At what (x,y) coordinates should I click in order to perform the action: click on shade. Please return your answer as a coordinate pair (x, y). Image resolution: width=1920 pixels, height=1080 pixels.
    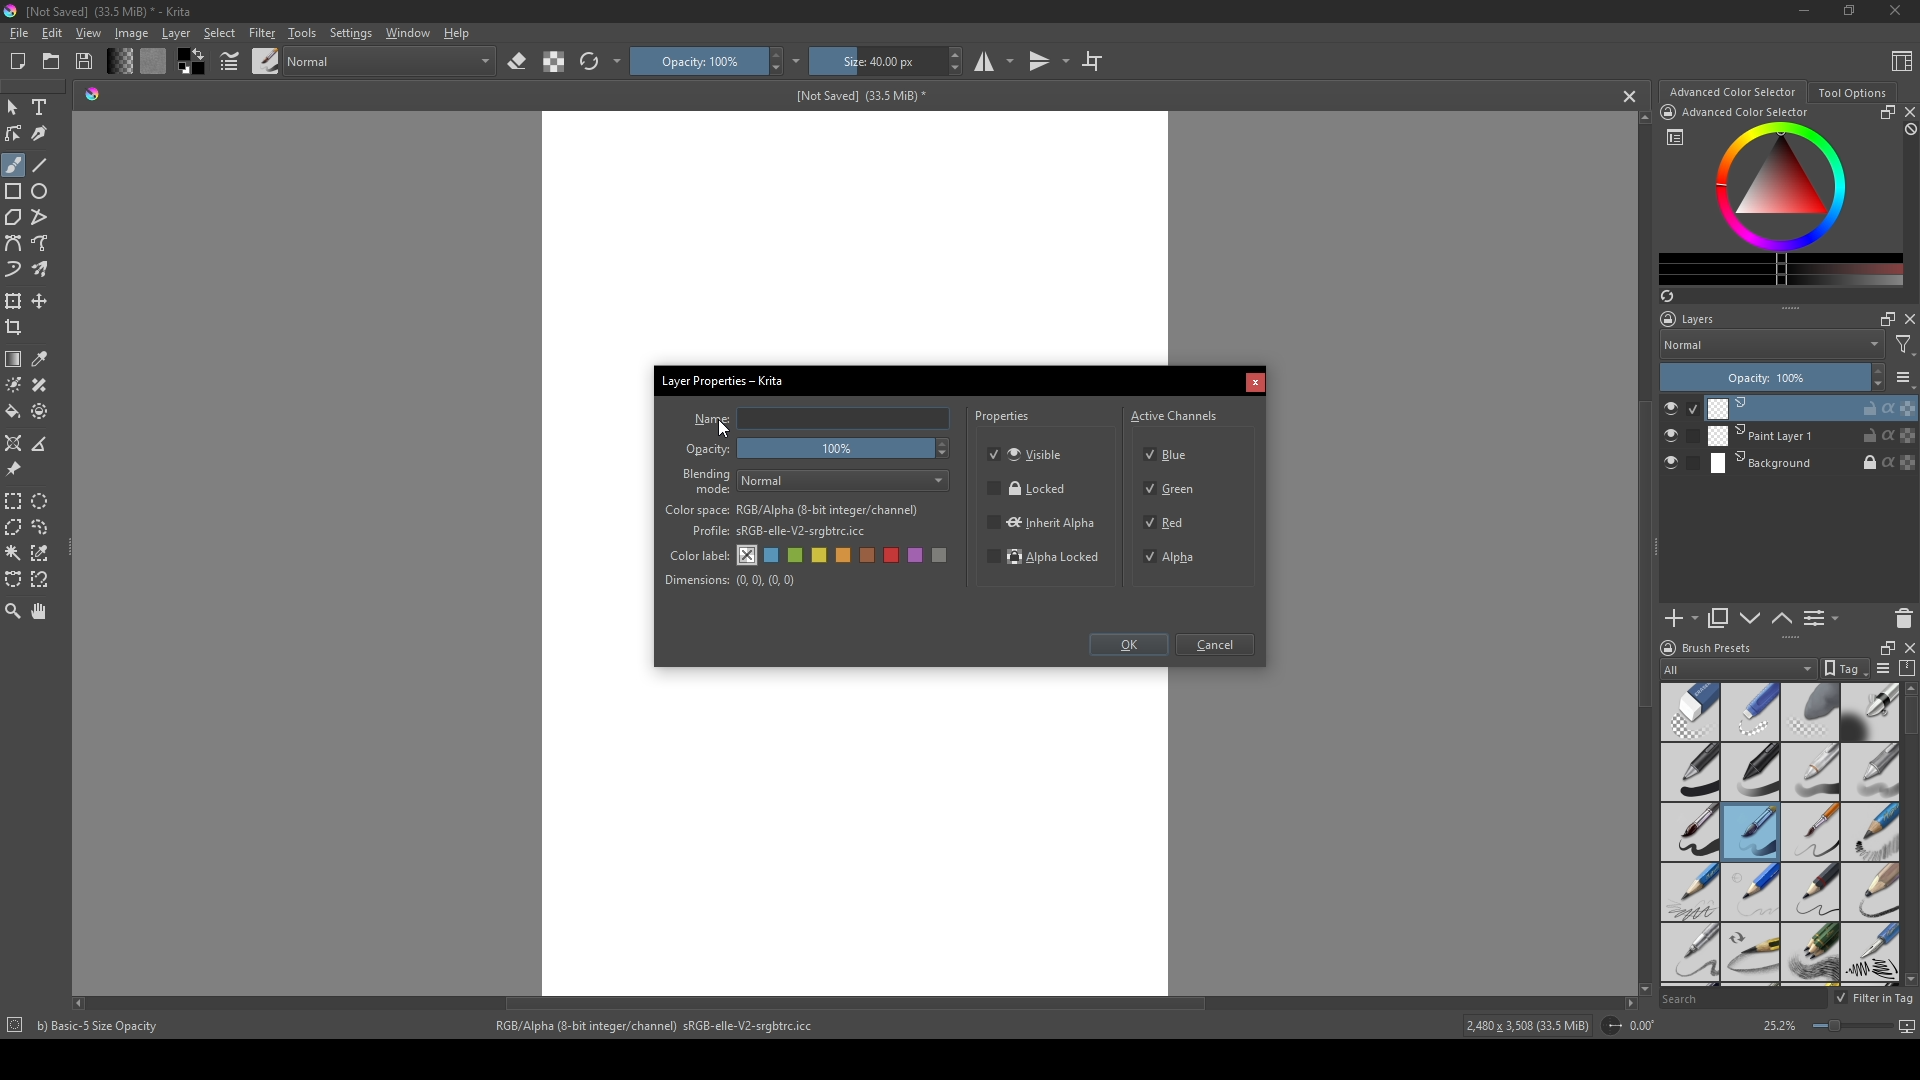
    Looking at the image, I should click on (92, 93).